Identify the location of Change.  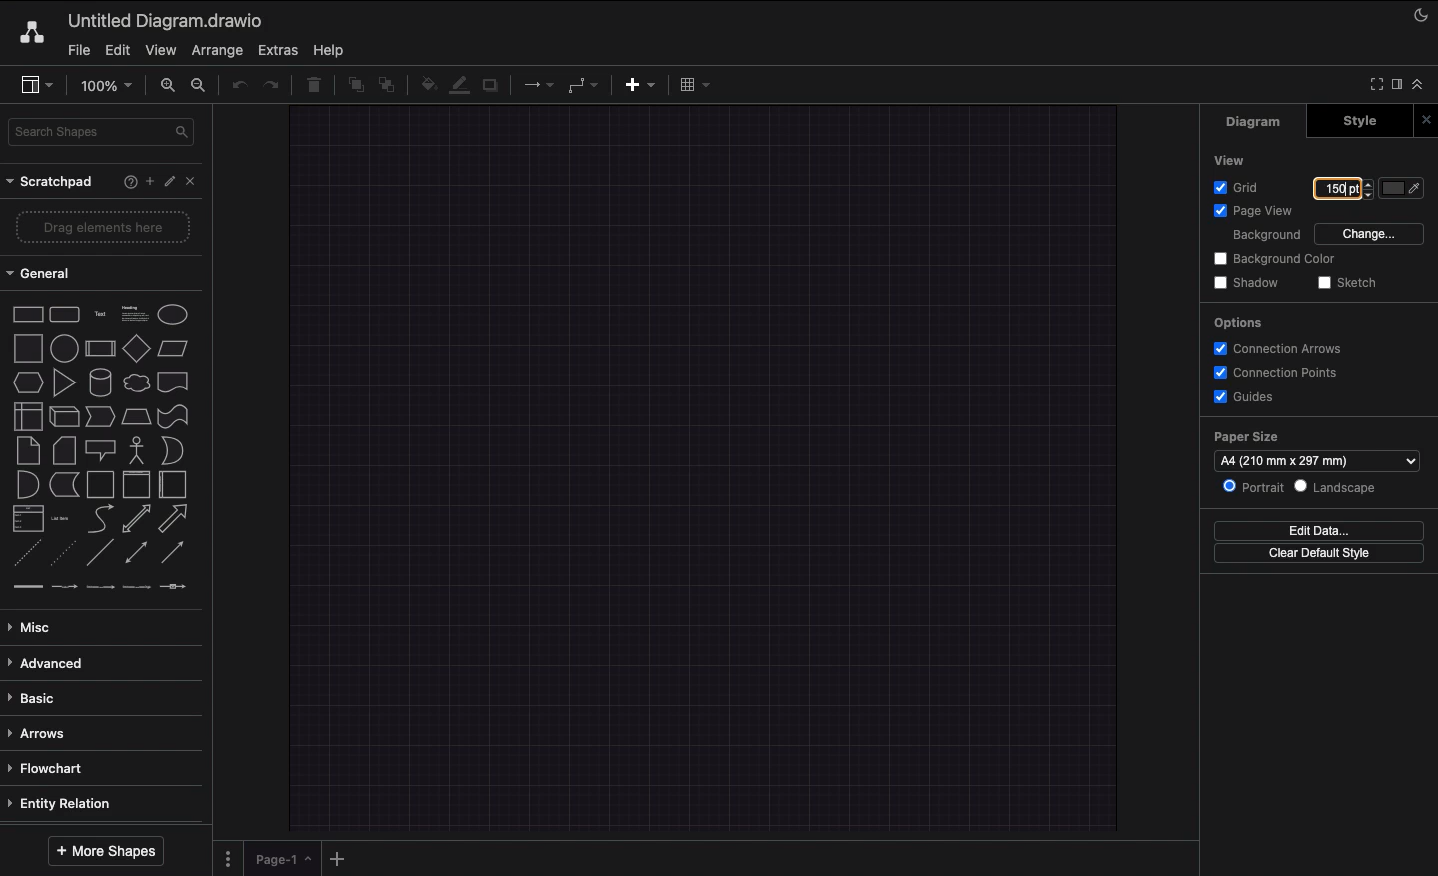
(1370, 235).